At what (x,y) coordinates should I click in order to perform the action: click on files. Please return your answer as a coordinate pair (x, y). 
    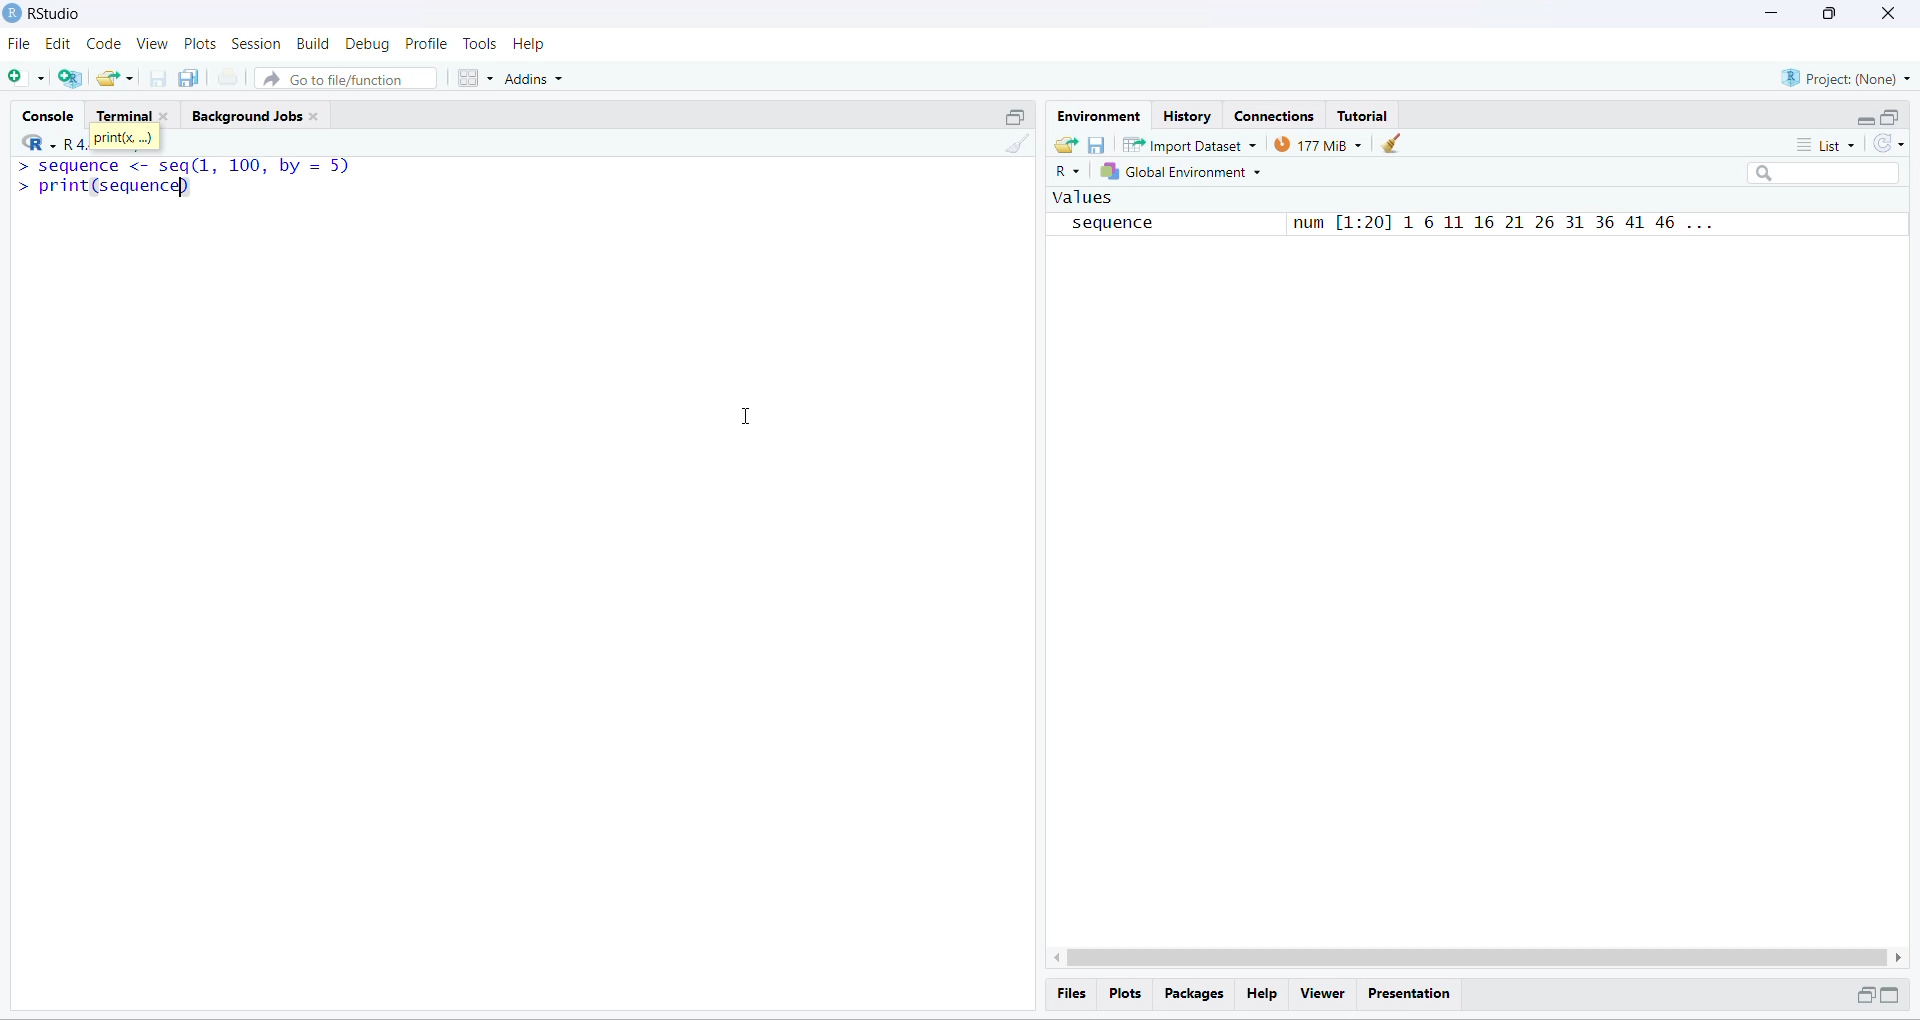
    Looking at the image, I should click on (1074, 993).